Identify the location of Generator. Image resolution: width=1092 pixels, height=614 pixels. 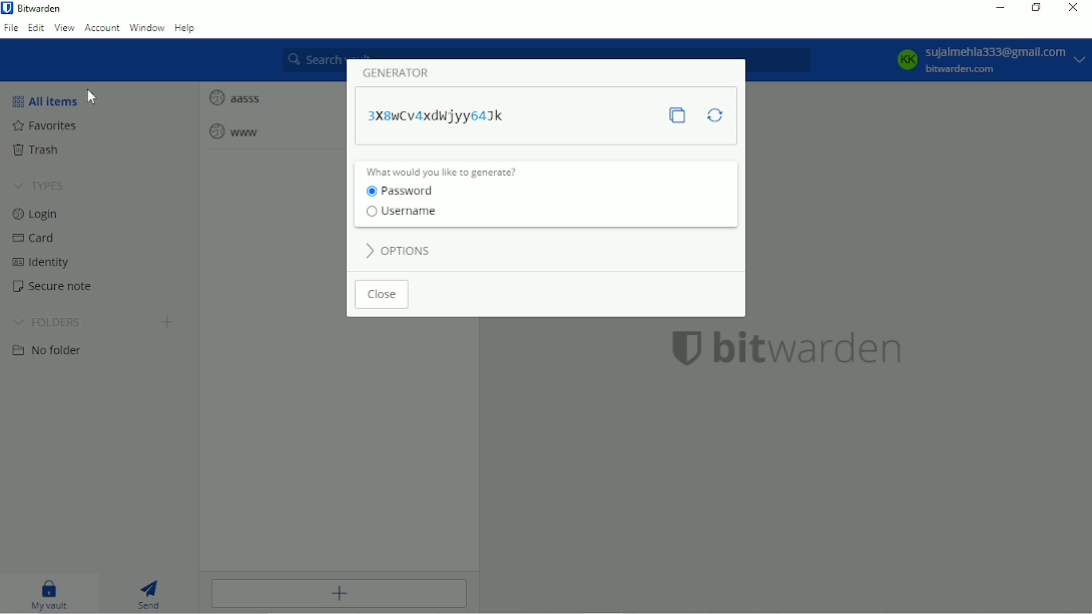
(397, 71).